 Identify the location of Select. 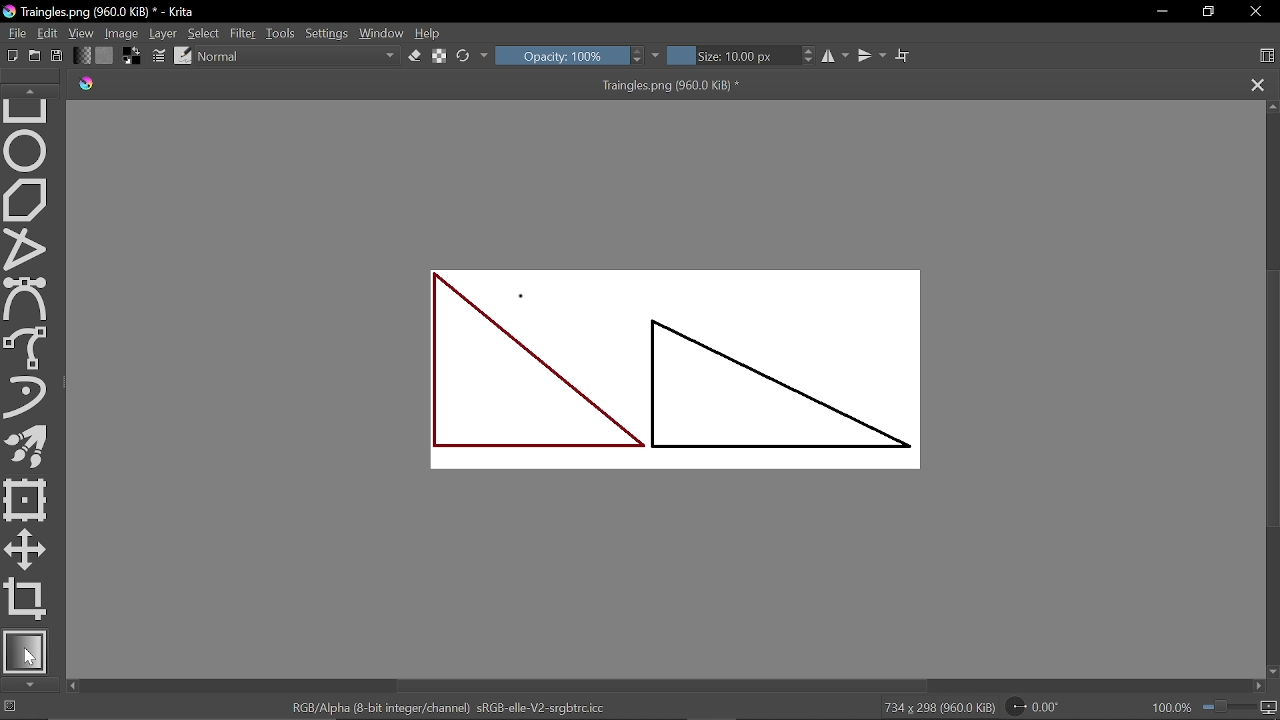
(204, 33).